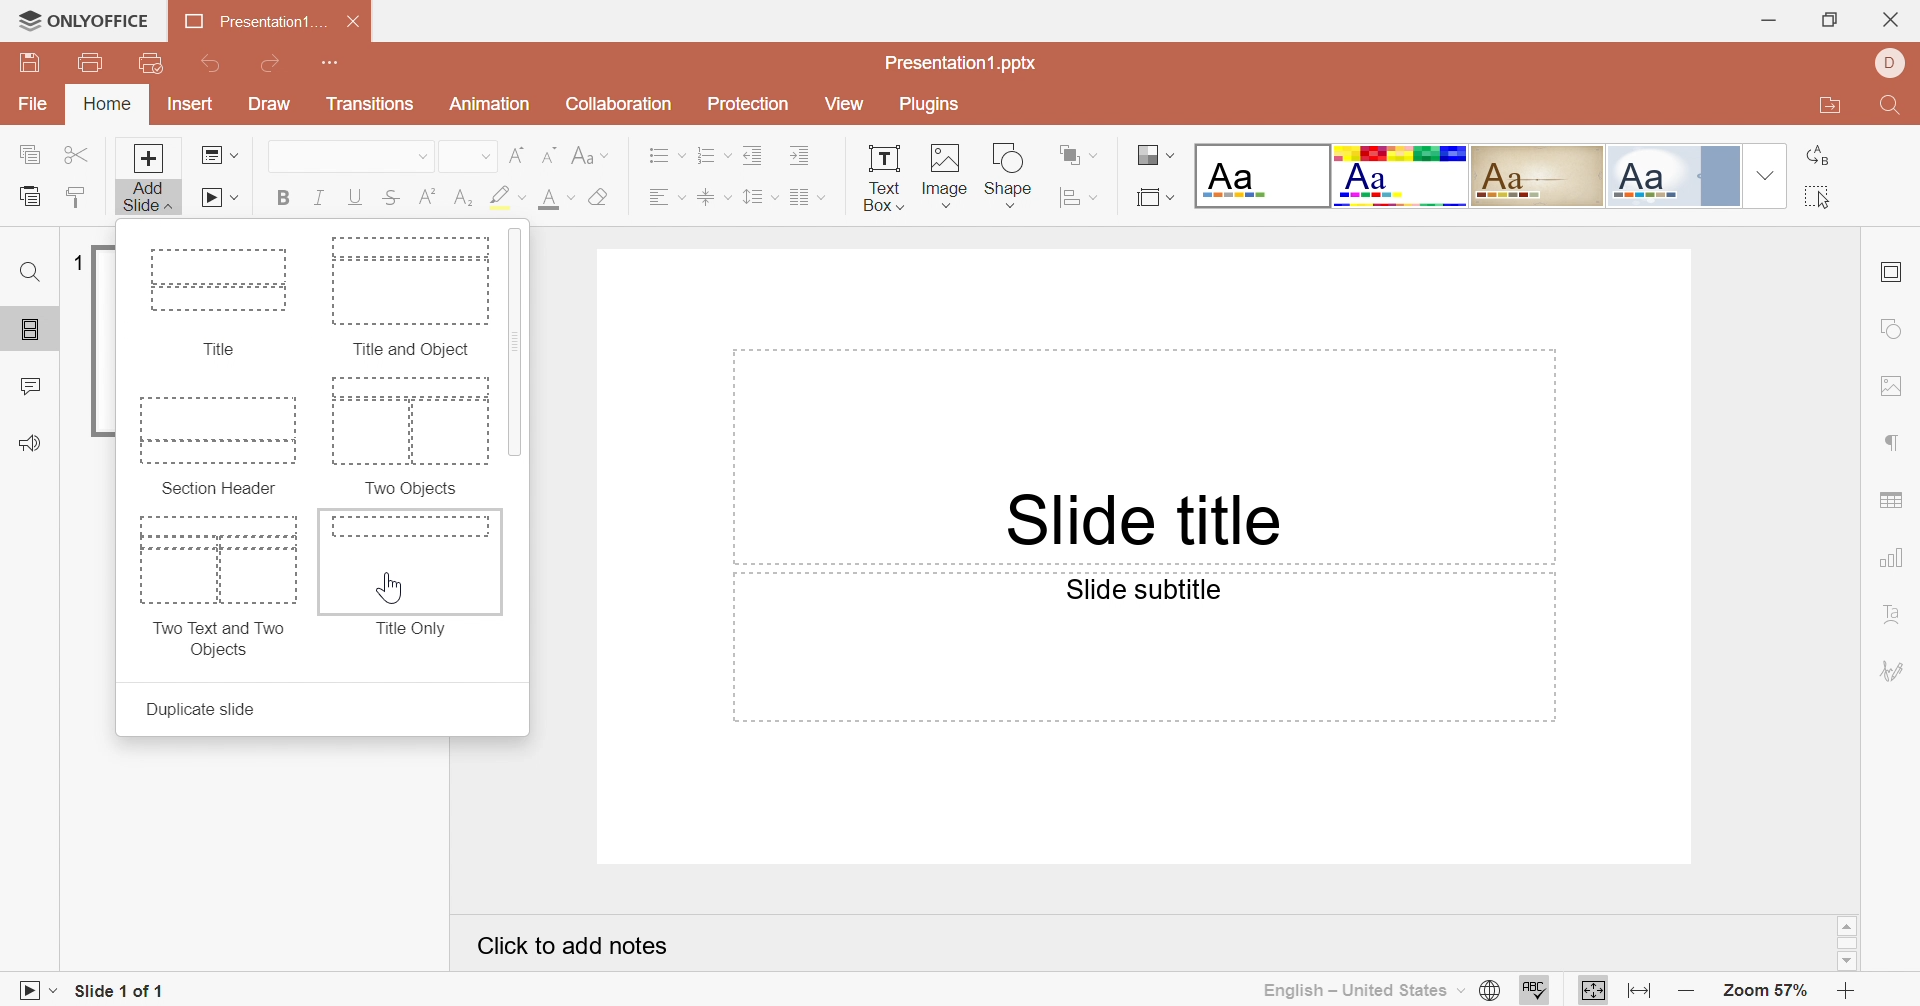 This screenshot has width=1920, height=1006. What do you see at coordinates (1539, 991) in the screenshot?
I see `Spell Checking` at bounding box center [1539, 991].